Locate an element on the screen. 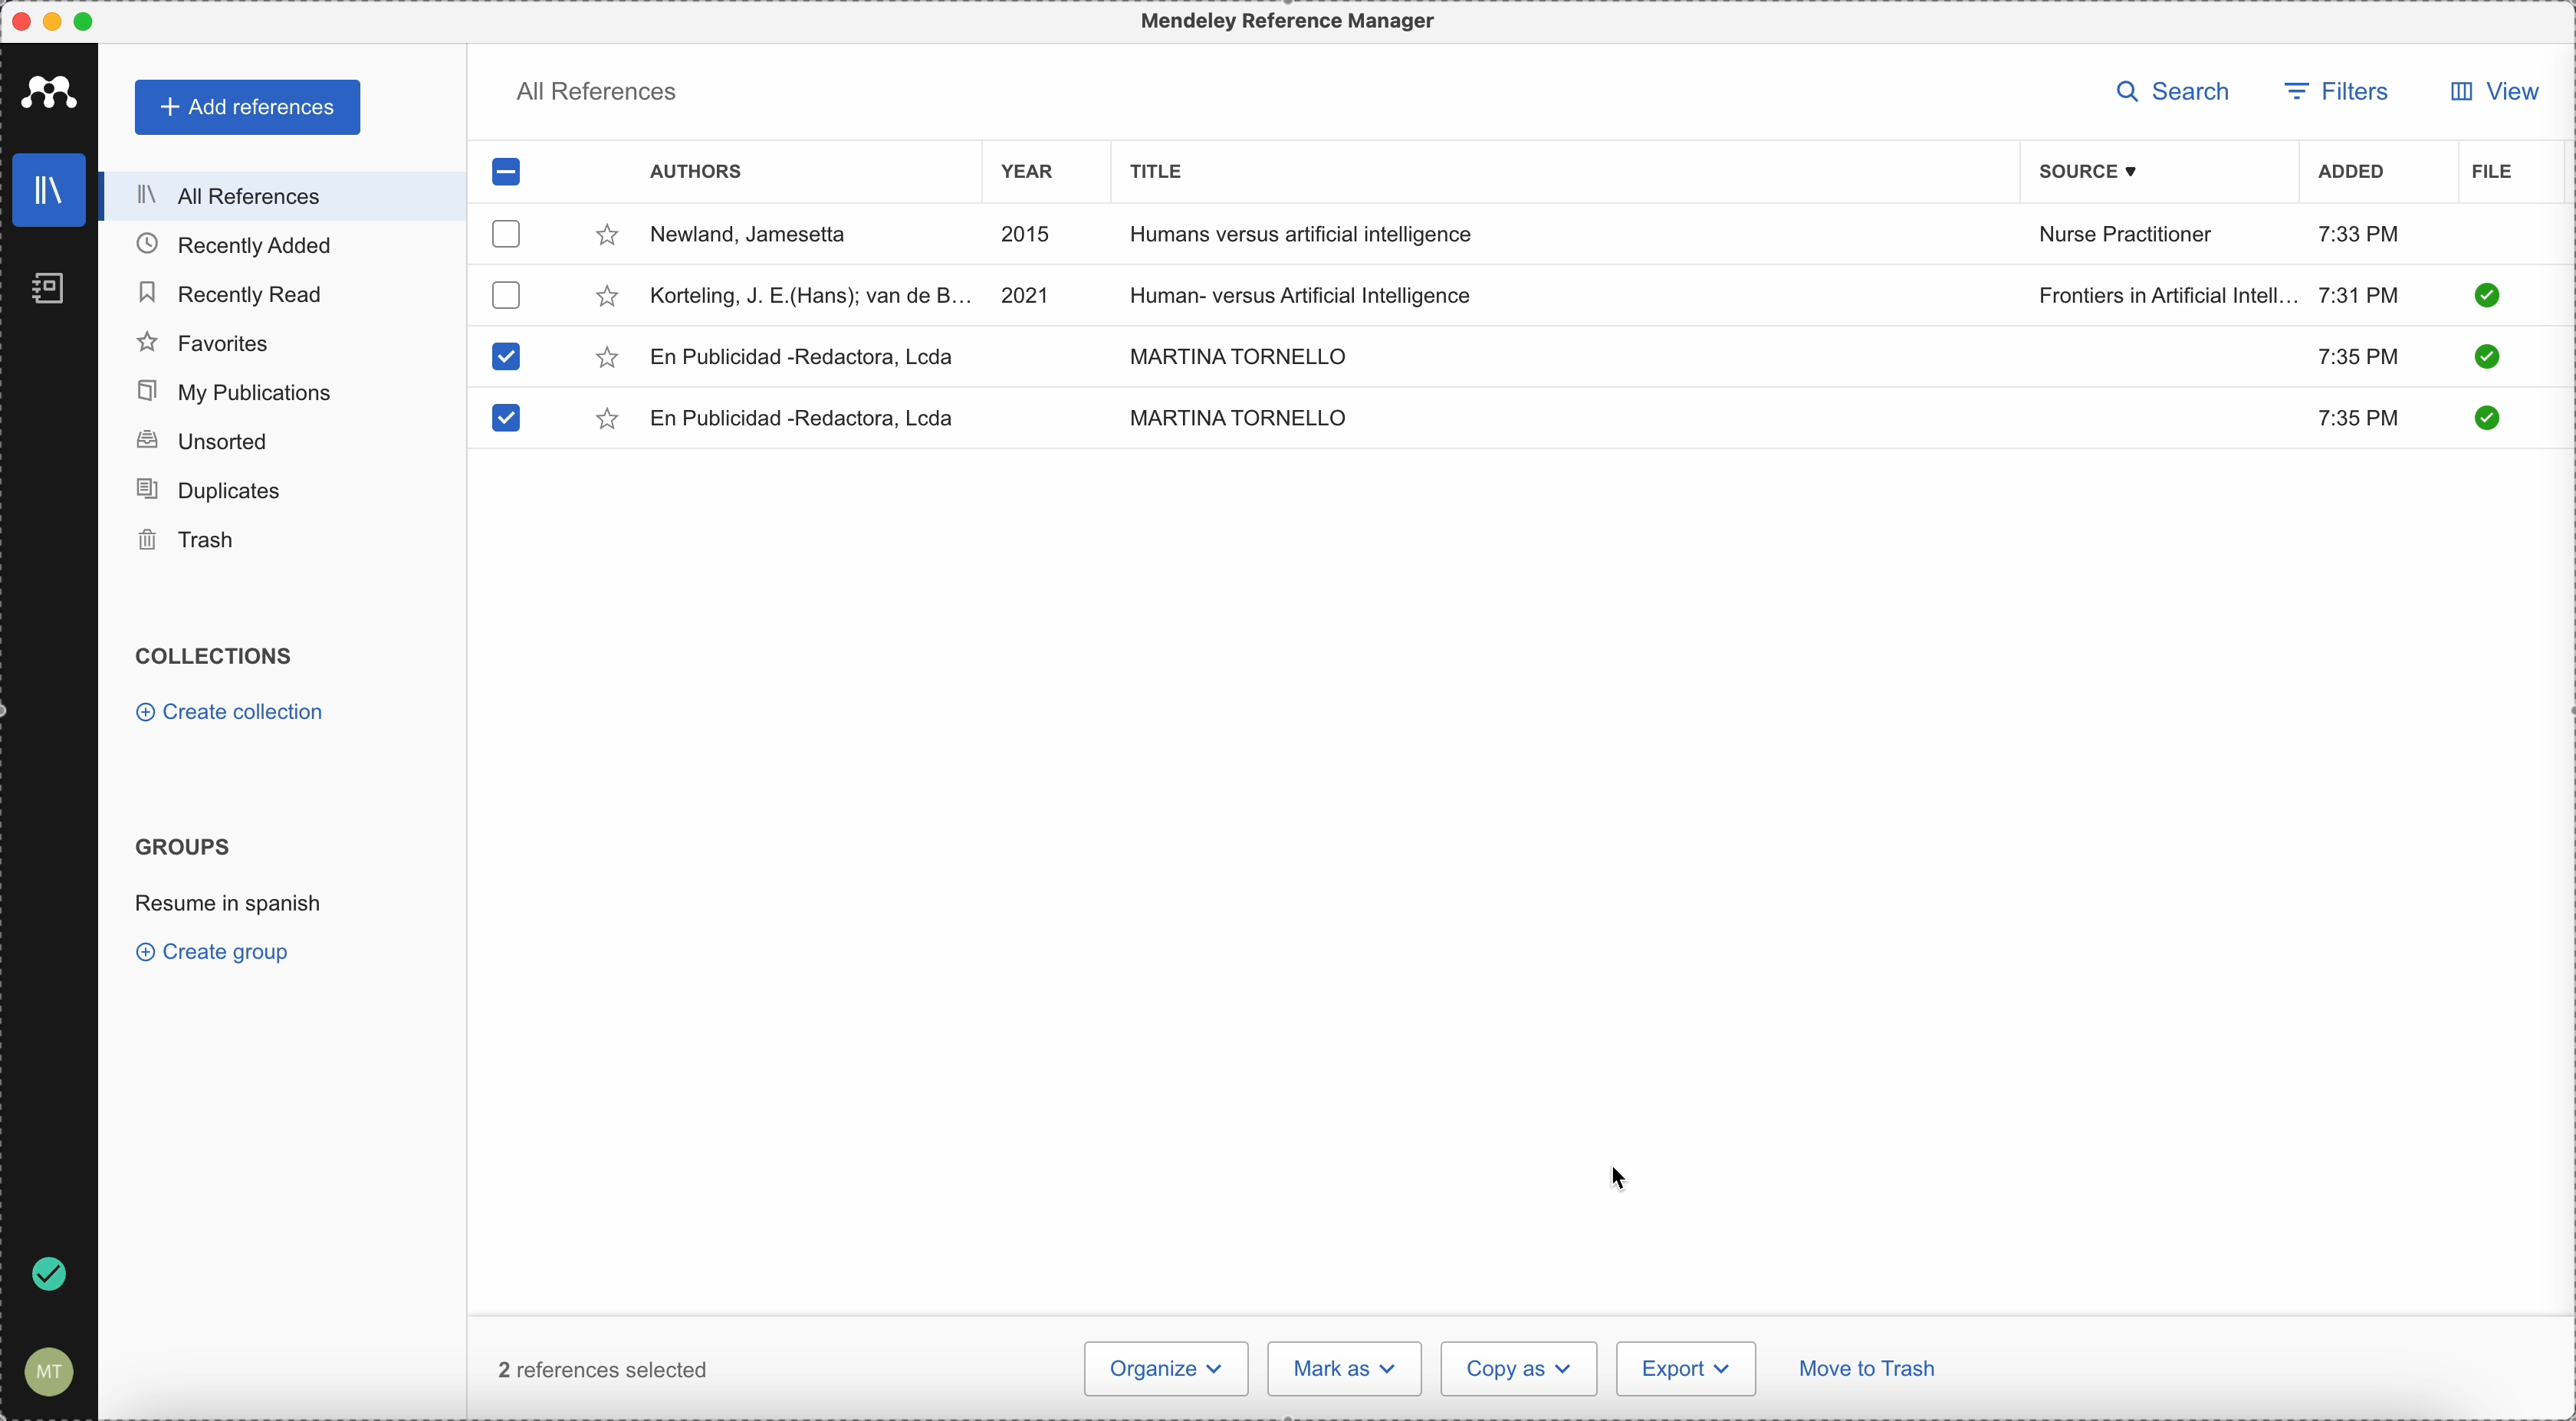 Image resolution: width=2576 pixels, height=1421 pixels. En Publicidad-Redactora, Lcda is located at coordinates (810, 418).